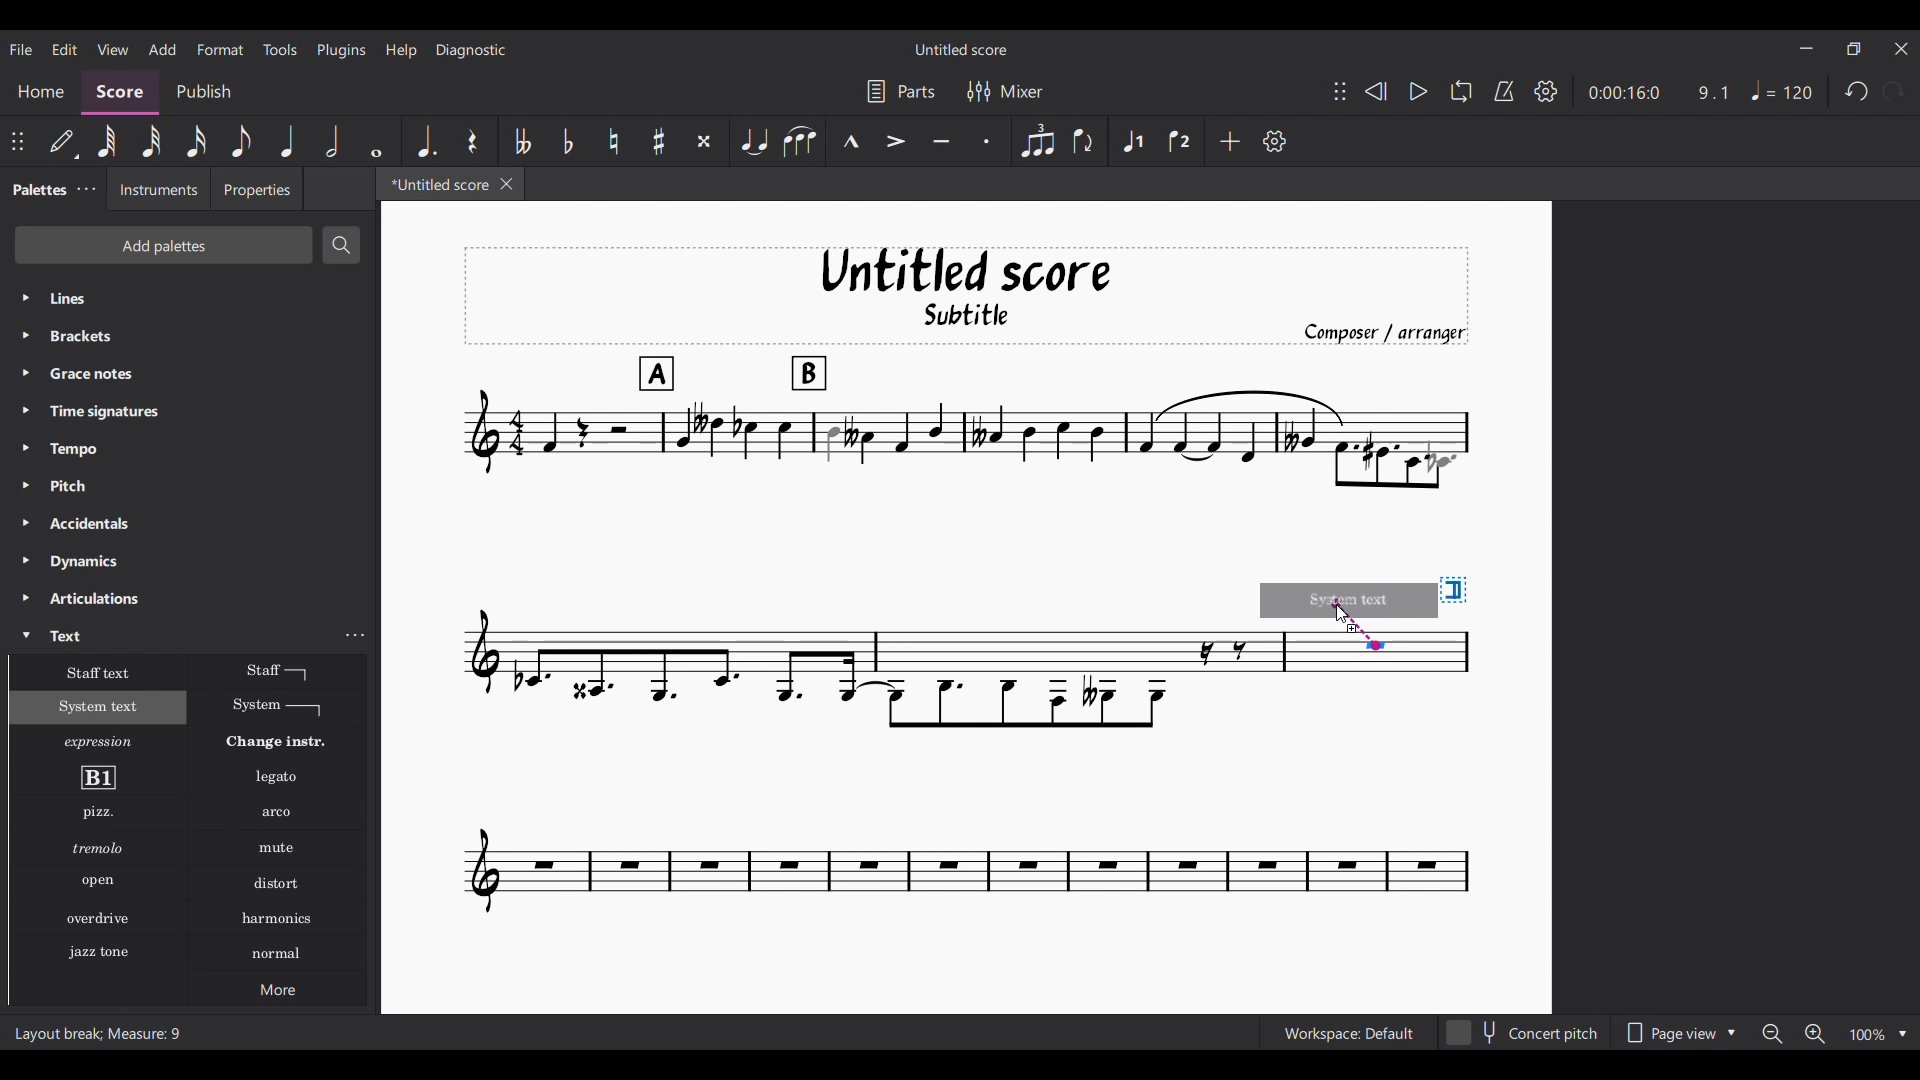 This screenshot has height=1080, width=1920. What do you see at coordinates (98, 882) in the screenshot?
I see `Open` at bounding box center [98, 882].